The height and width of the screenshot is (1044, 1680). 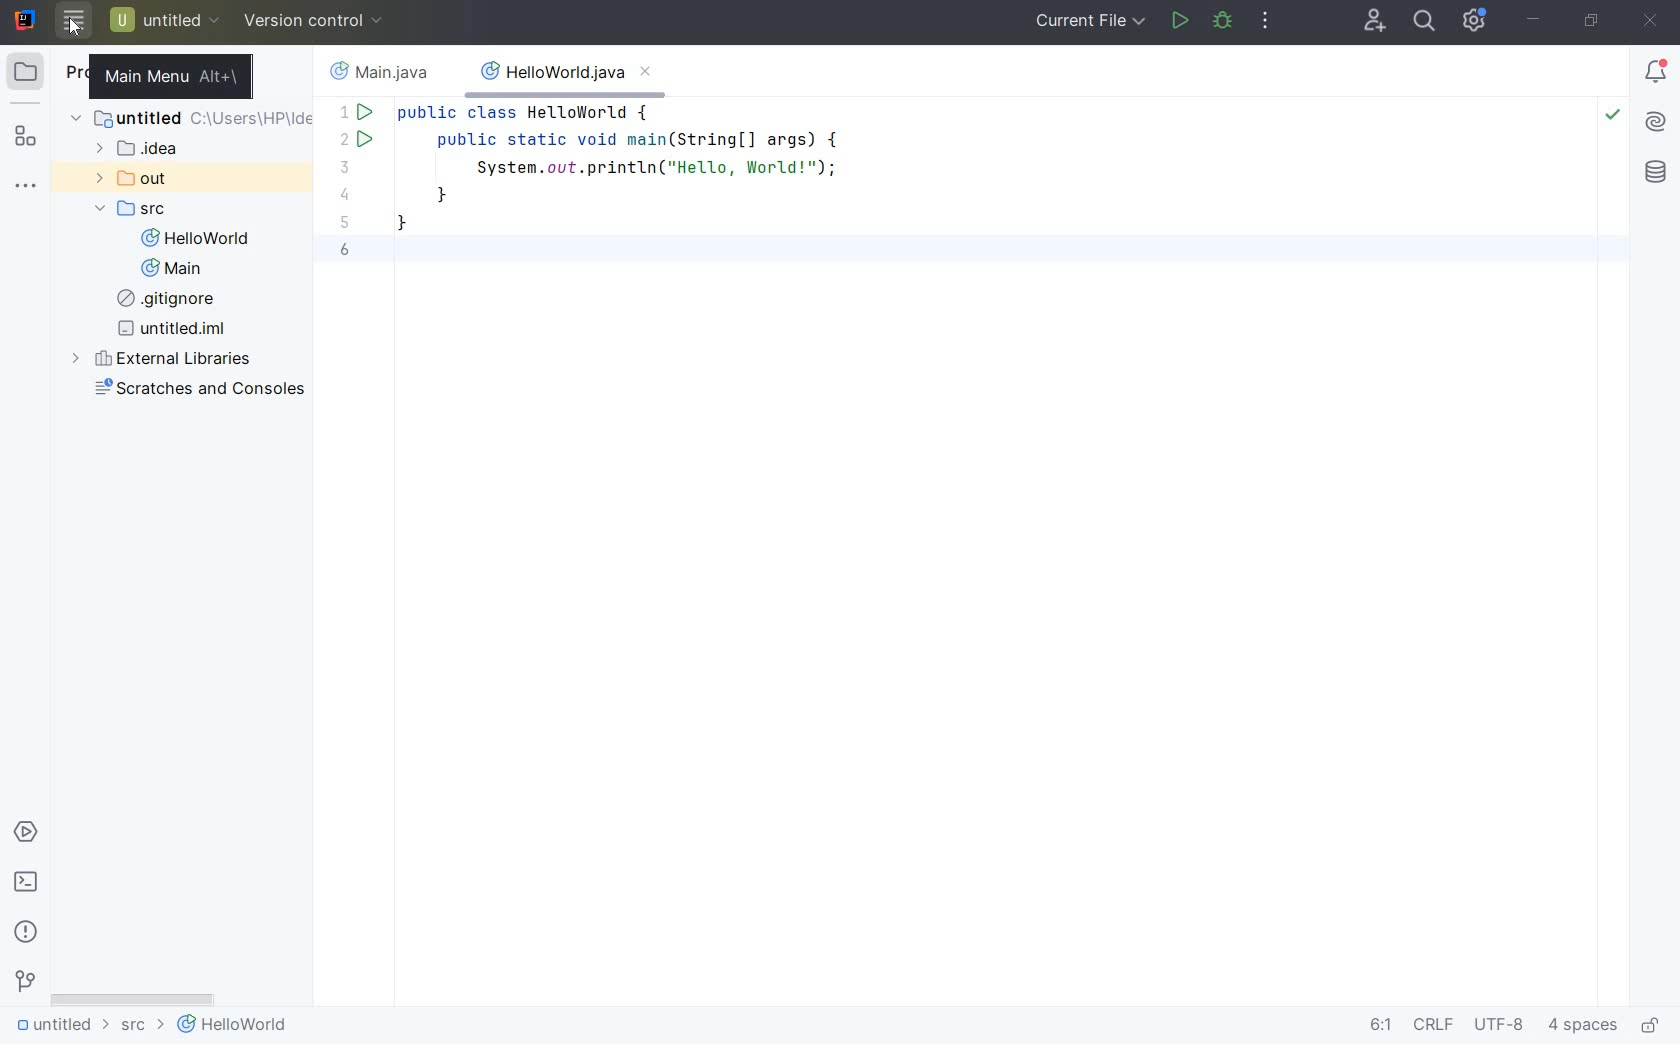 What do you see at coordinates (166, 19) in the screenshot?
I see `untitled project file` at bounding box center [166, 19].